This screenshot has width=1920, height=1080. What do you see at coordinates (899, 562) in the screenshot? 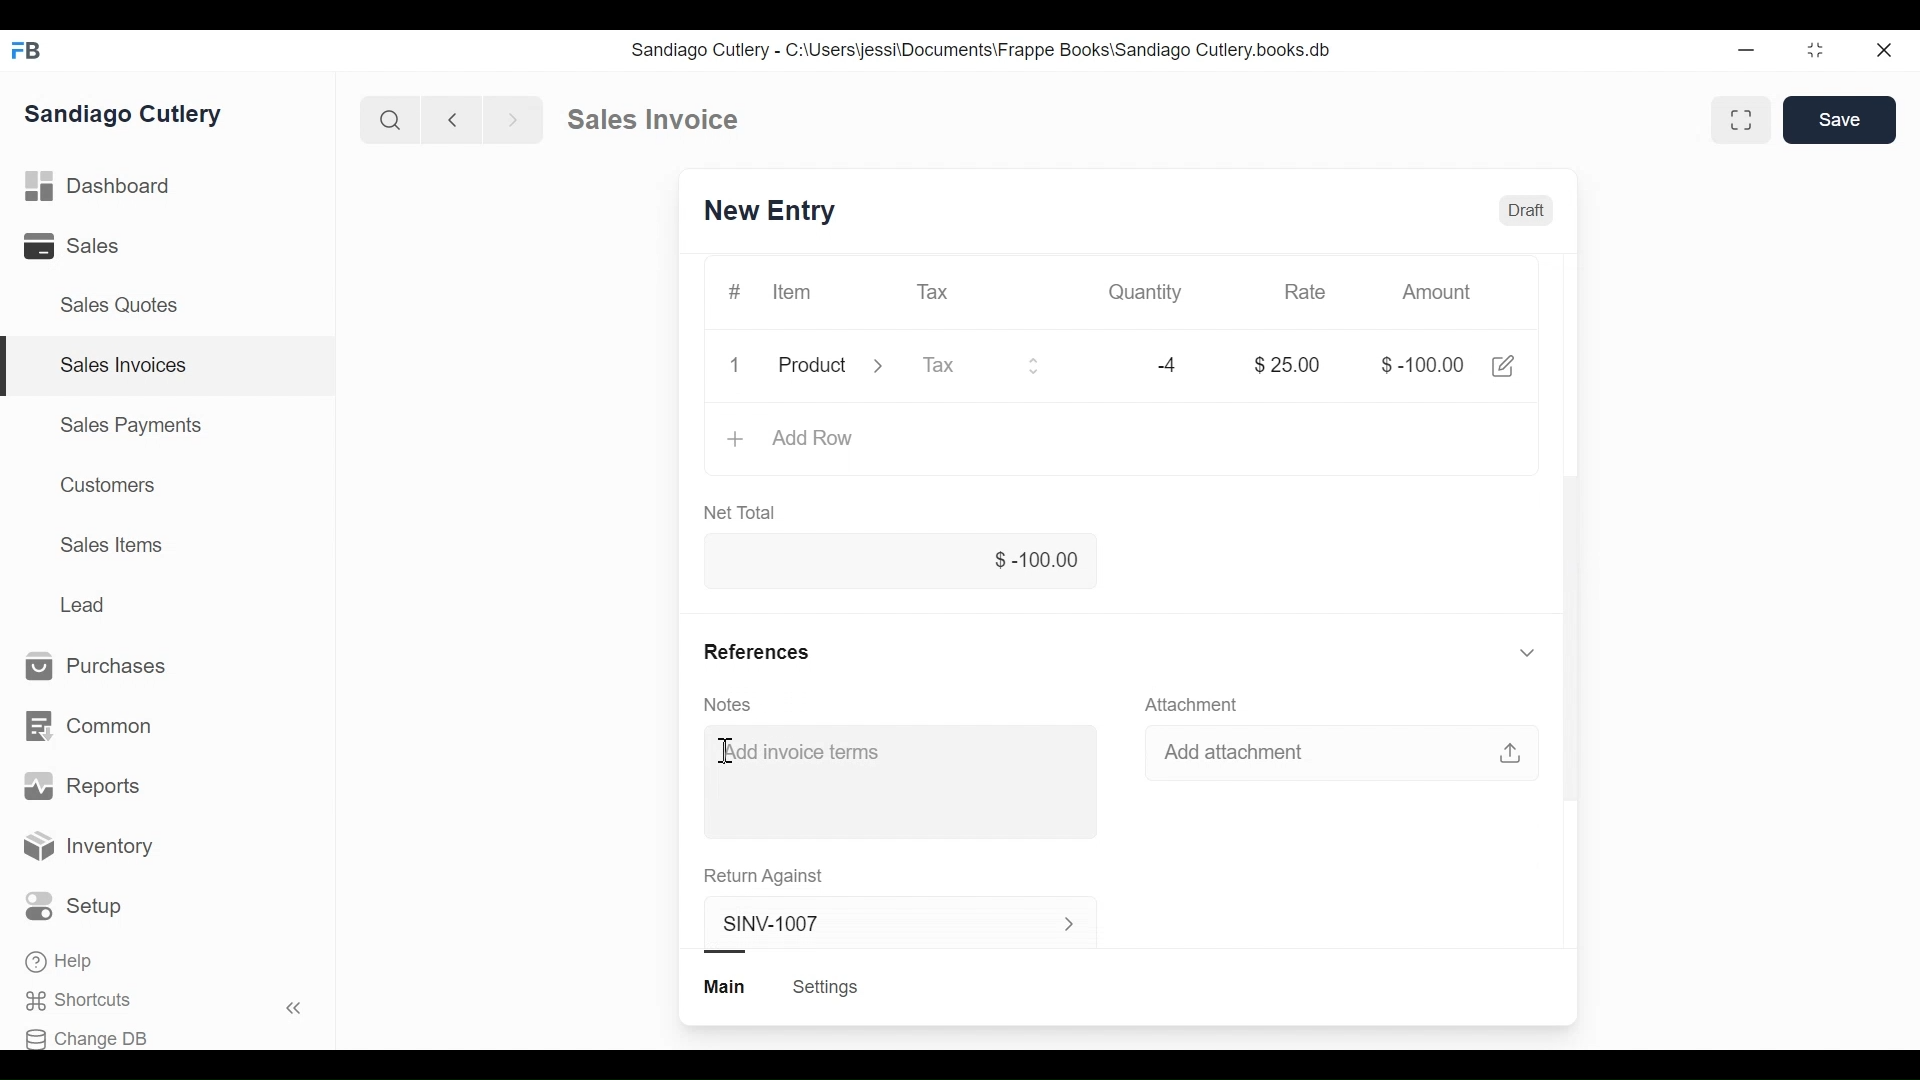
I see `$-100.00` at bounding box center [899, 562].